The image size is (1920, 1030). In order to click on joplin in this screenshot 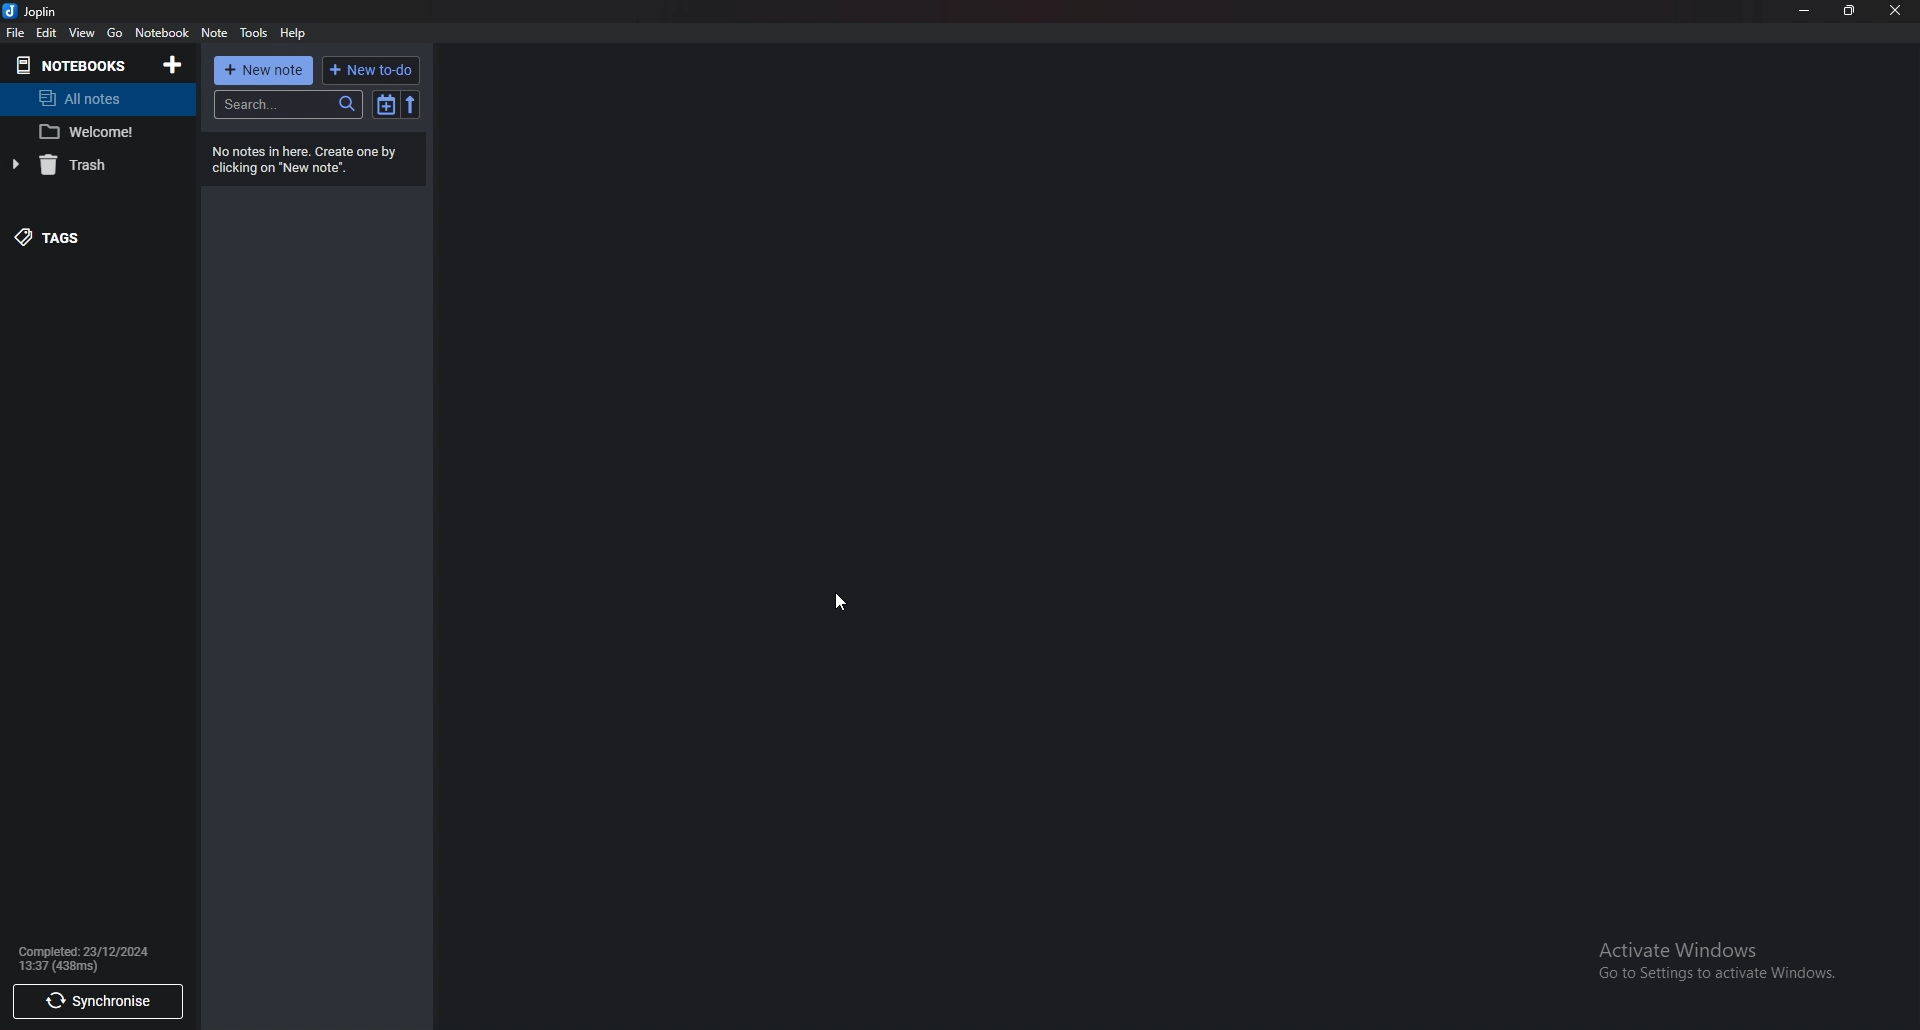, I will do `click(35, 11)`.